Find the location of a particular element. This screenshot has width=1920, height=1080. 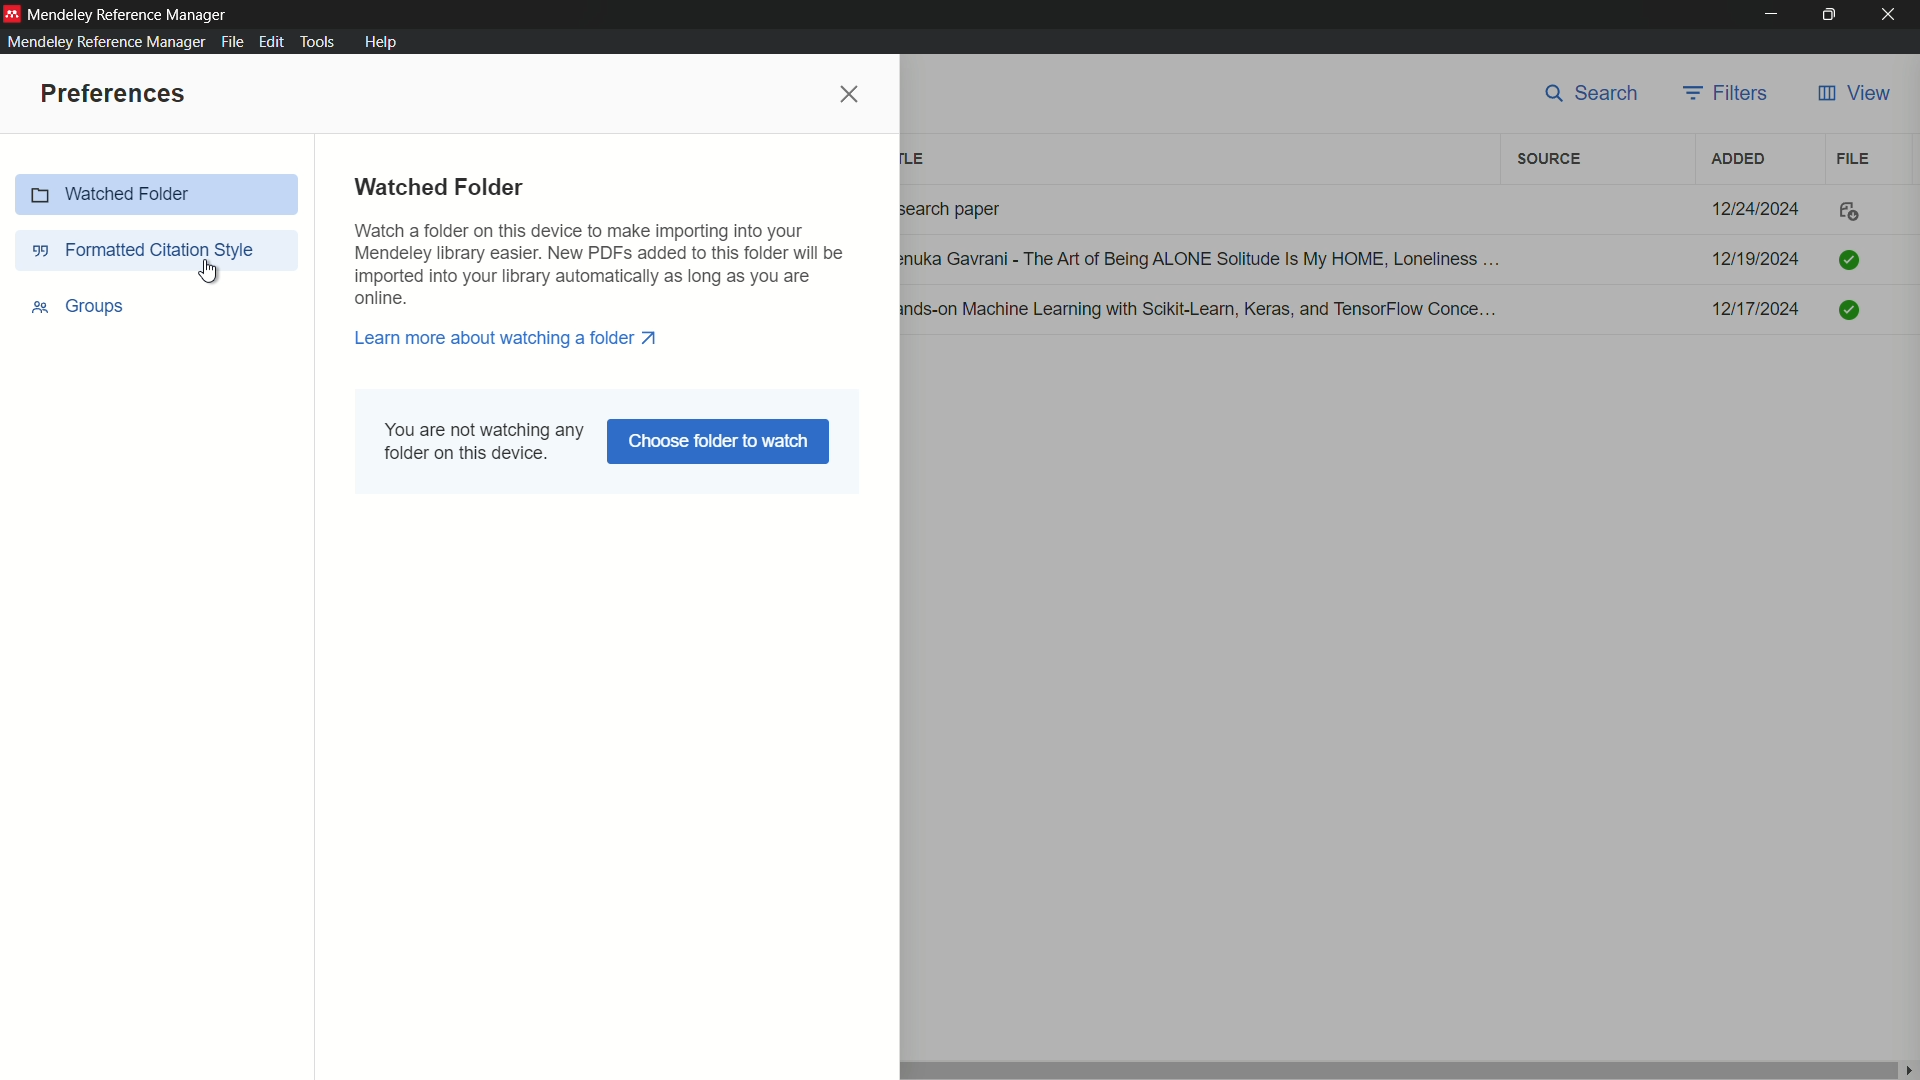

file menu is located at coordinates (229, 42).